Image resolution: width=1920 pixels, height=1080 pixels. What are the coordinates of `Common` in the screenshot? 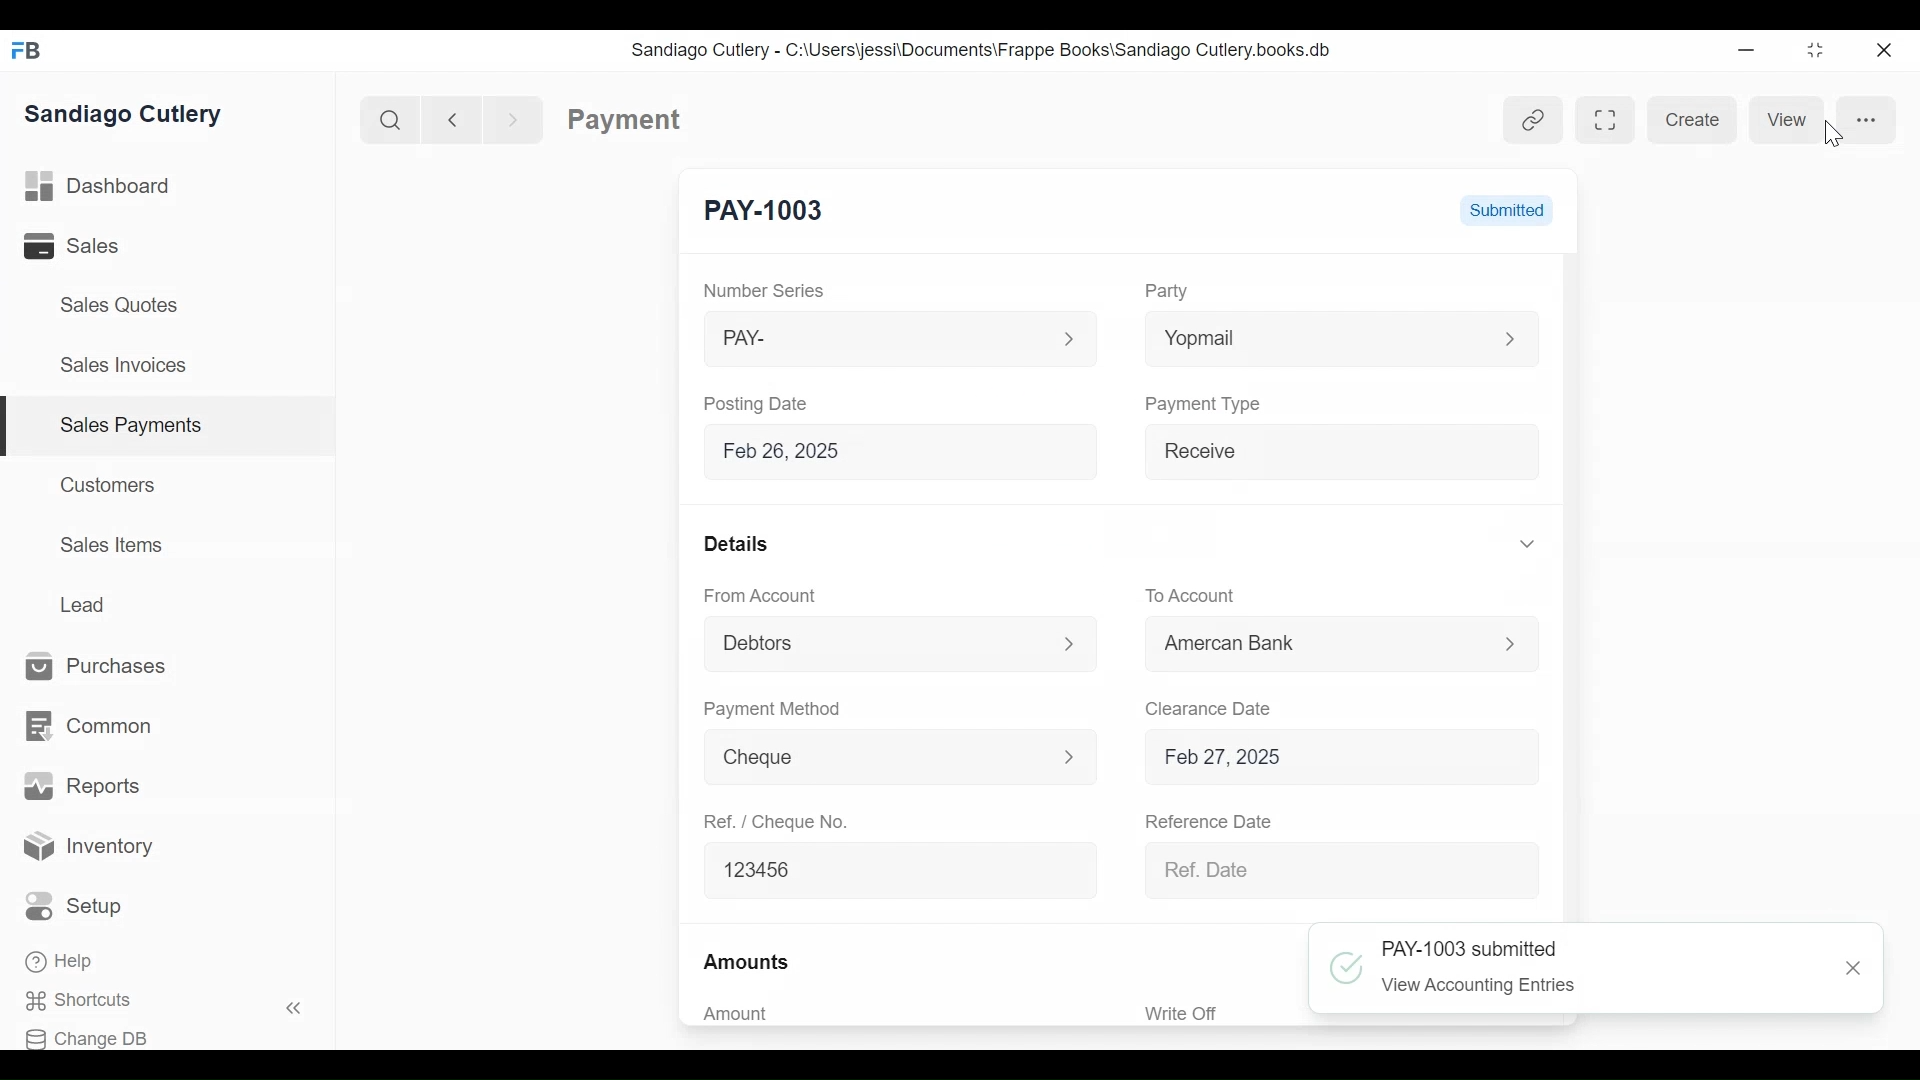 It's located at (87, 727).